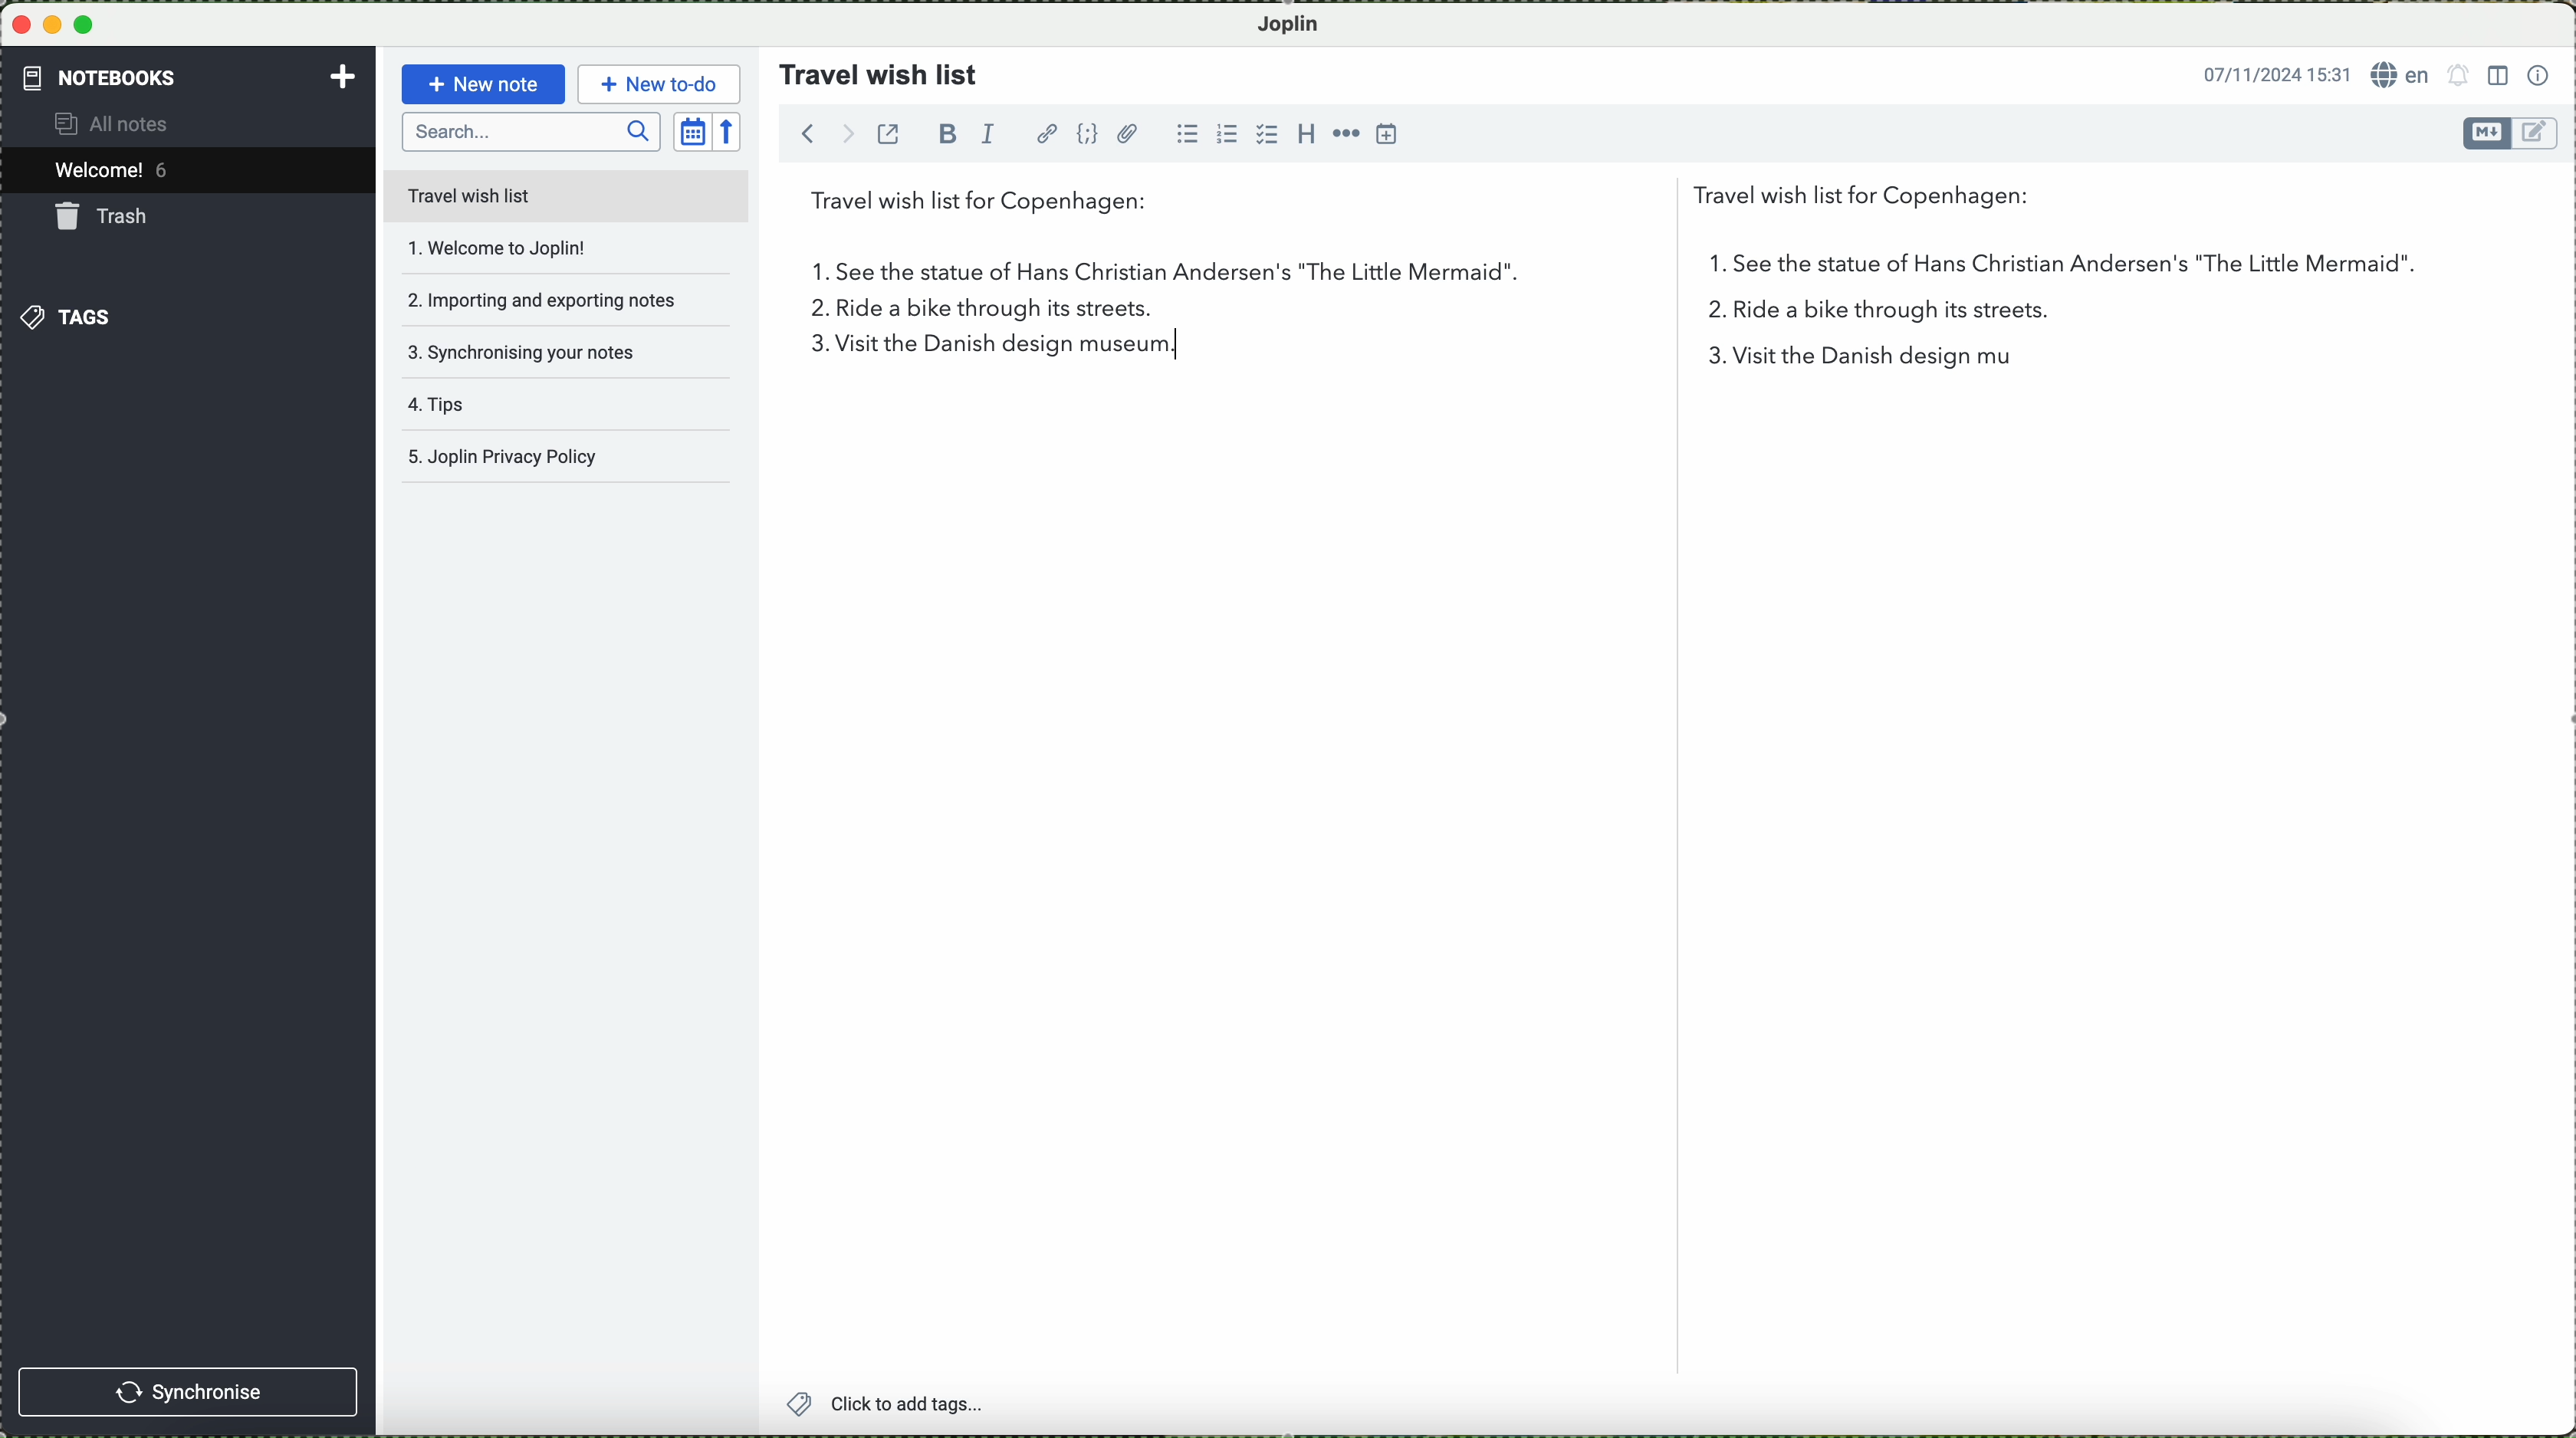 This screenshot has height=1438, width=2576. Describe the element at coordinates (117, 173) in the screenshot. I see `welcome 5` at that location.